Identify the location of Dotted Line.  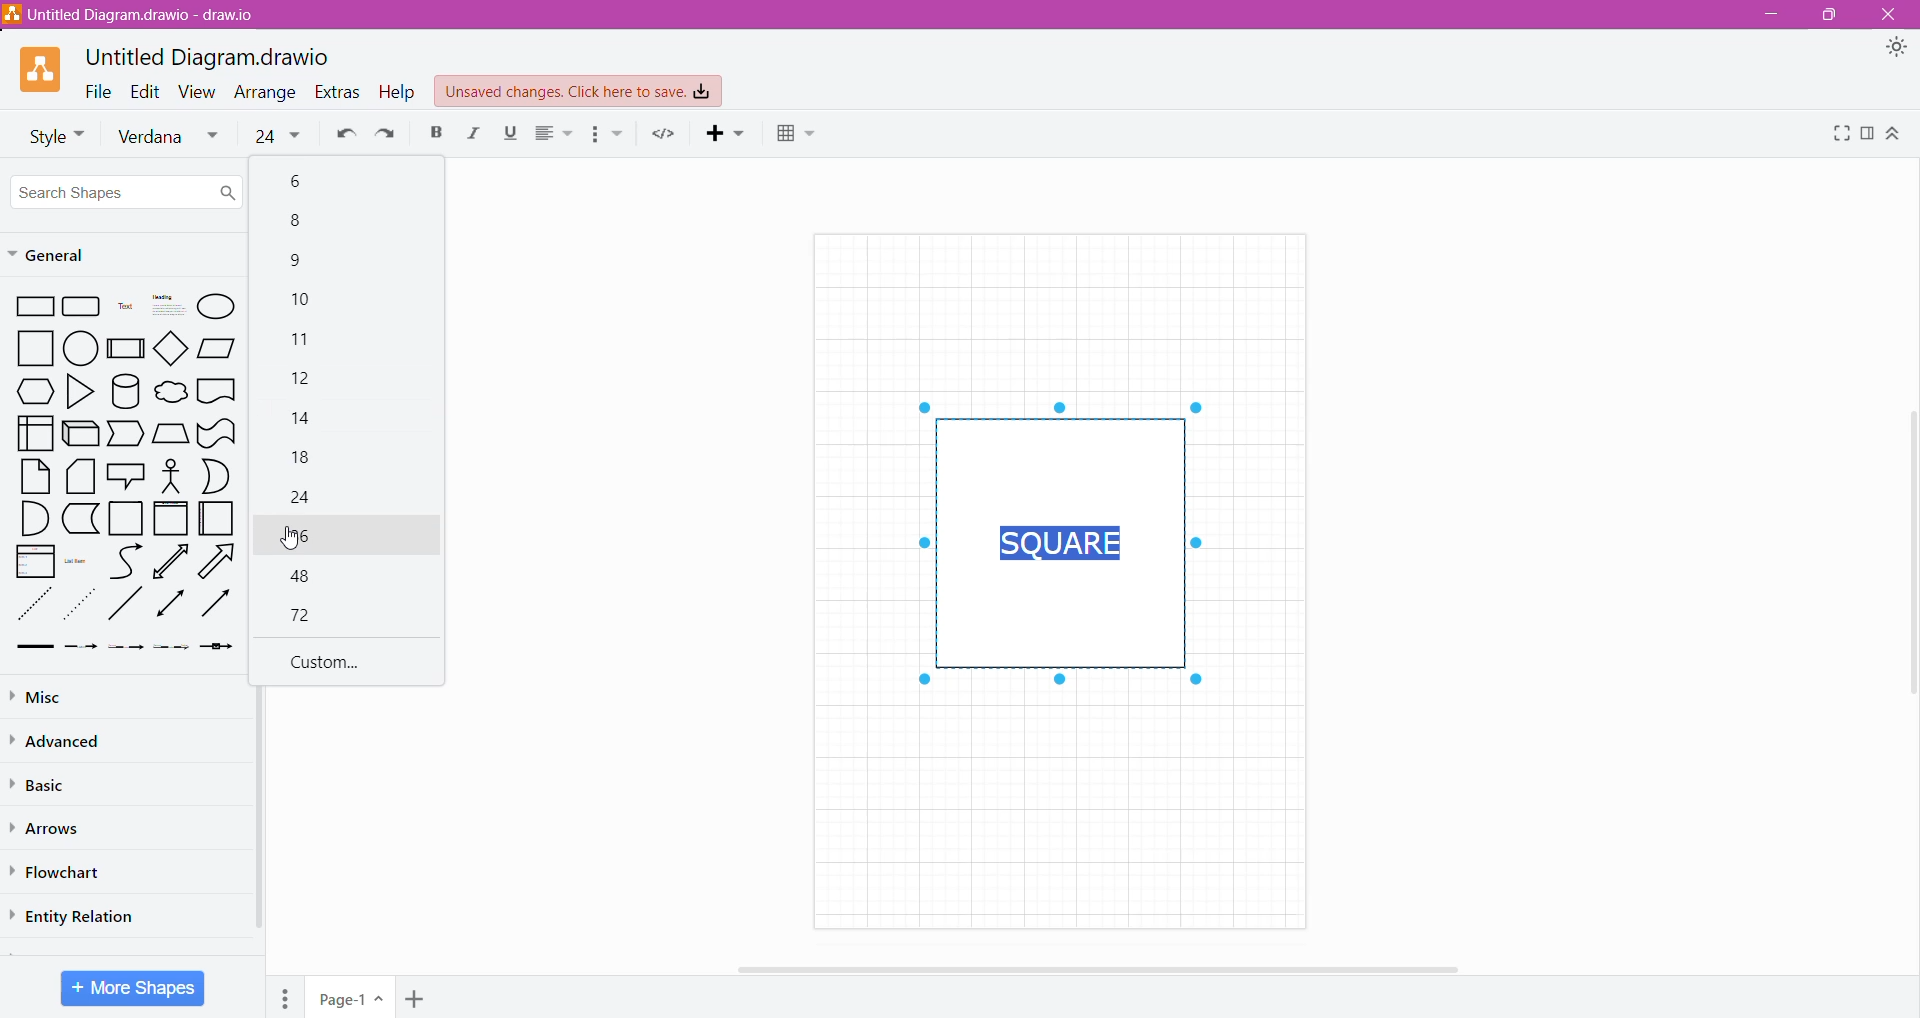
(32, 605).